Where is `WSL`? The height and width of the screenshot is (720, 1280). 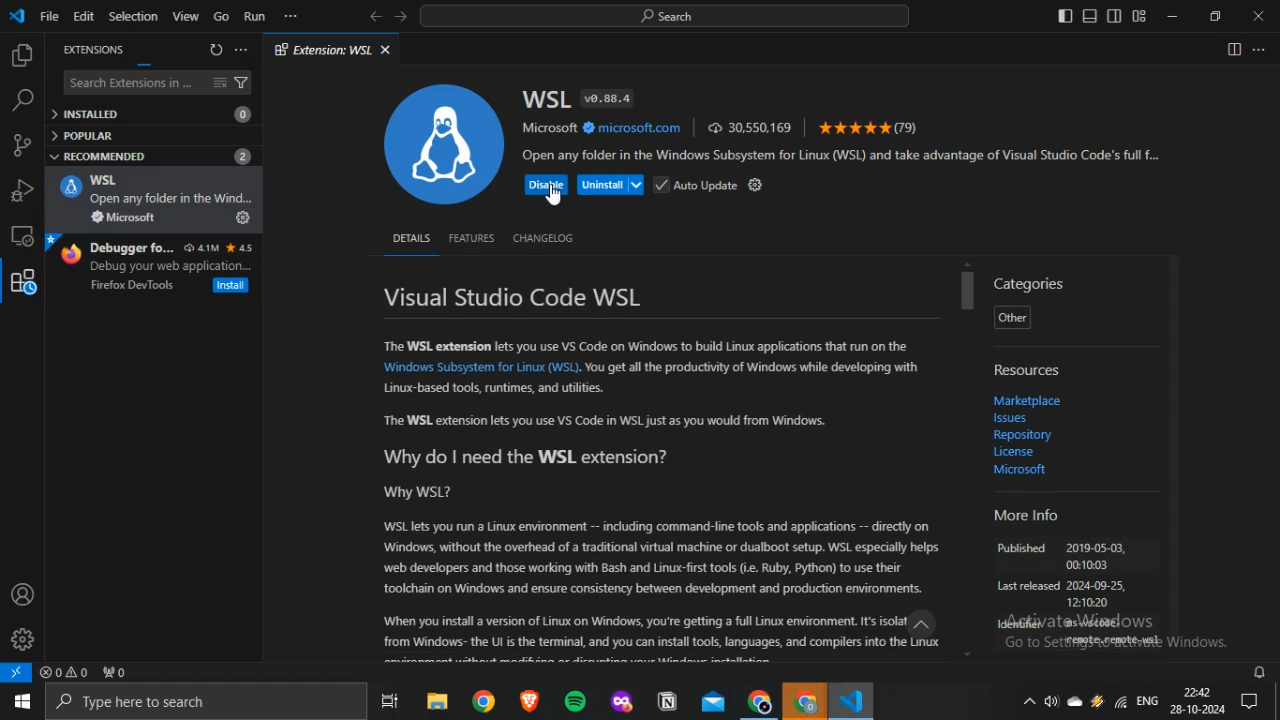
WSL is located at coordinates (70, 187).